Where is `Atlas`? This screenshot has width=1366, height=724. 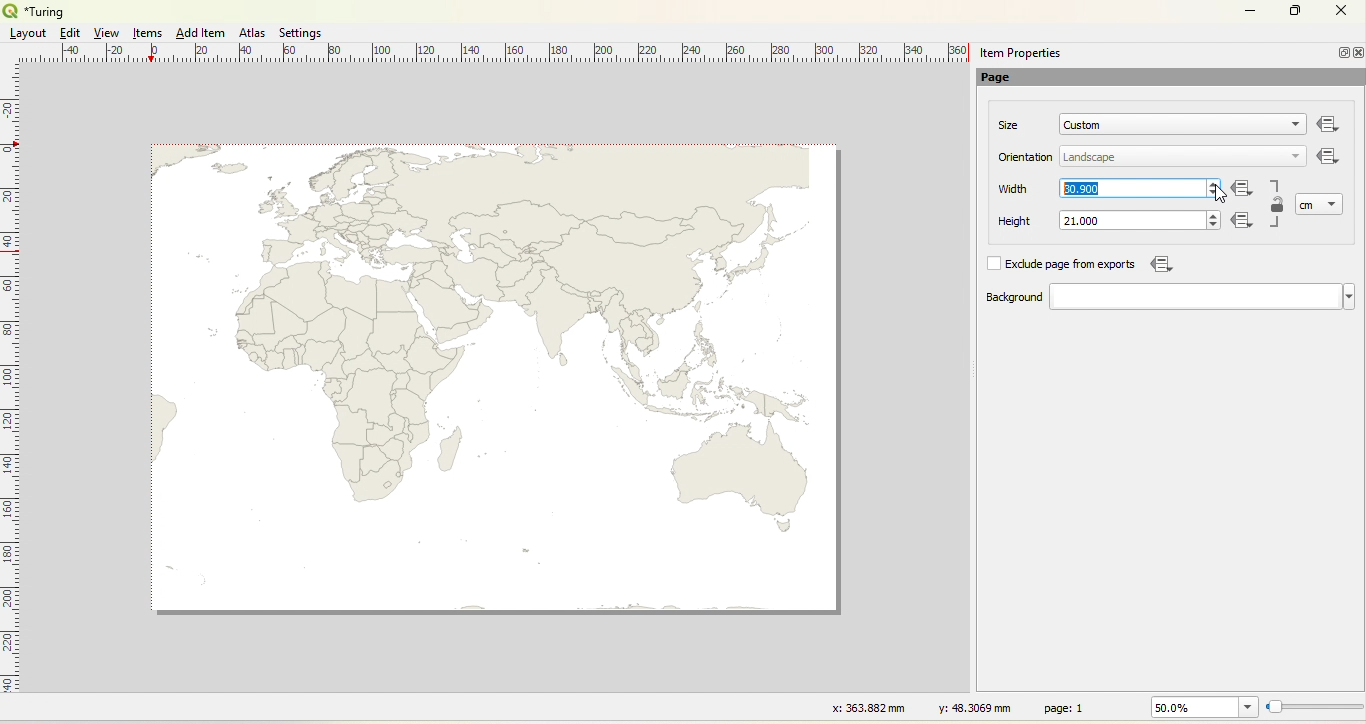 Atlas is located at coordinates (252, 32).